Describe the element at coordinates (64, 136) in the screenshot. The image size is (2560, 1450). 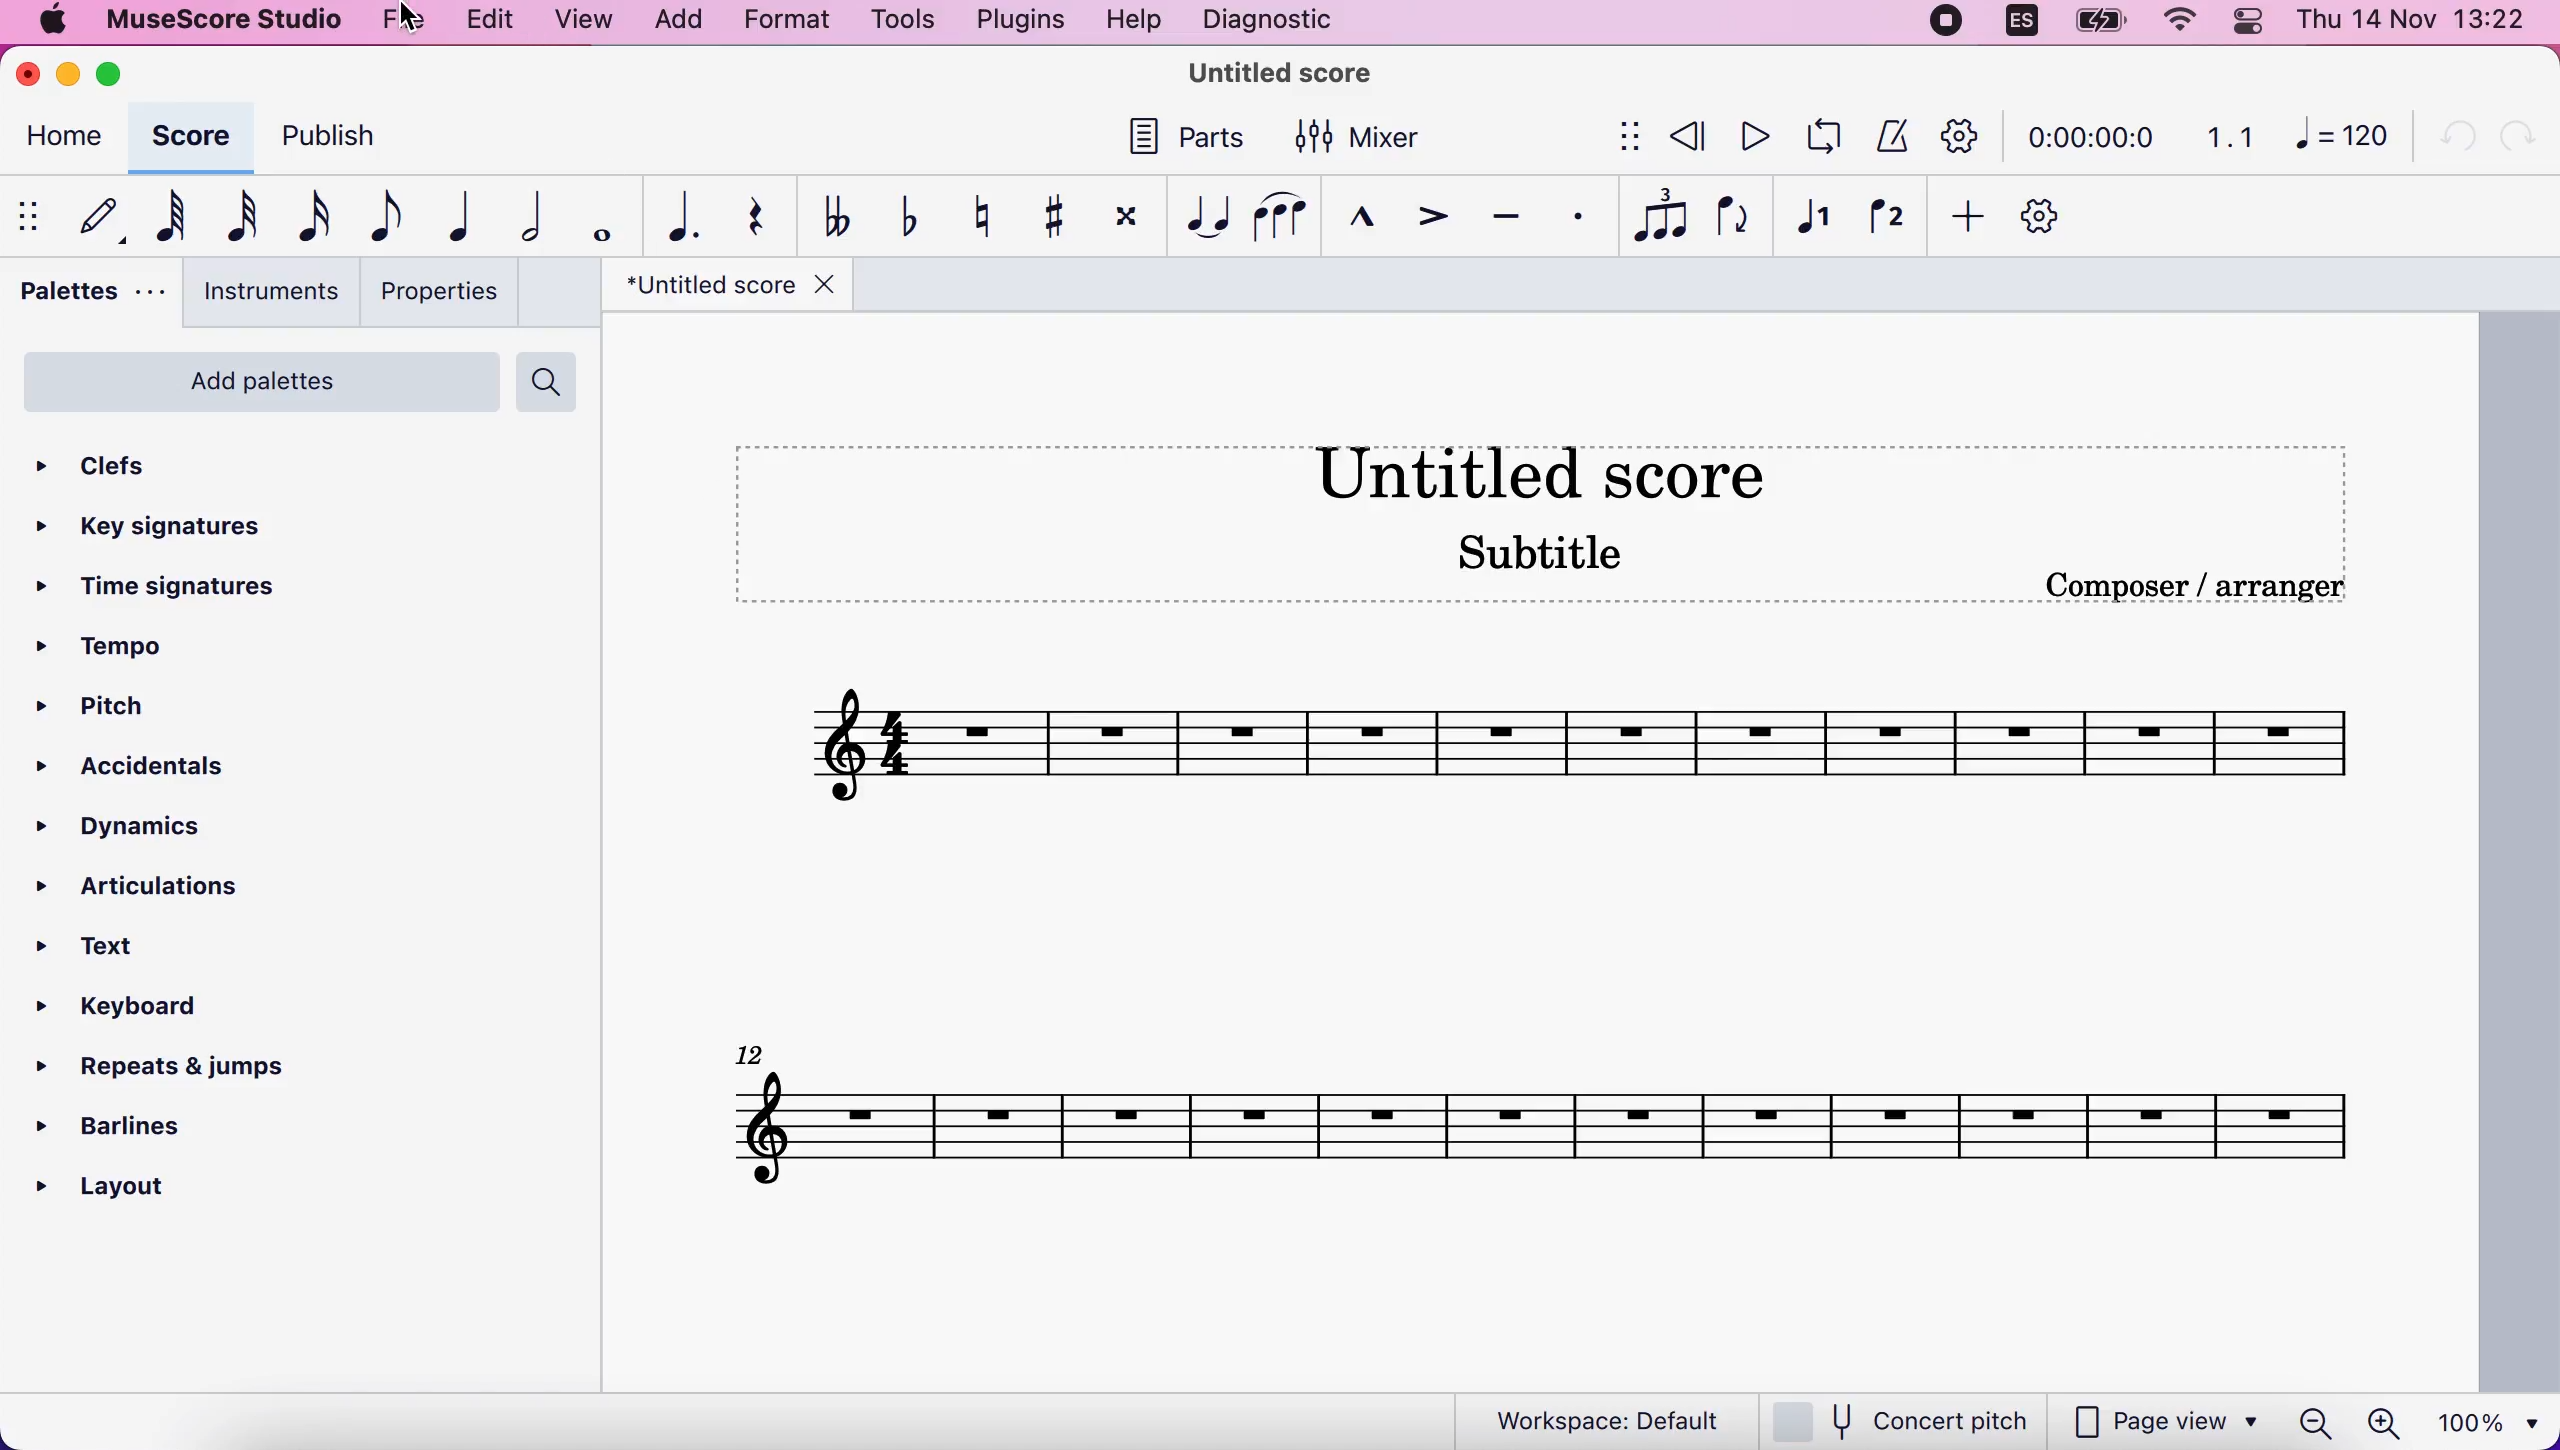
I see `home` at that location.